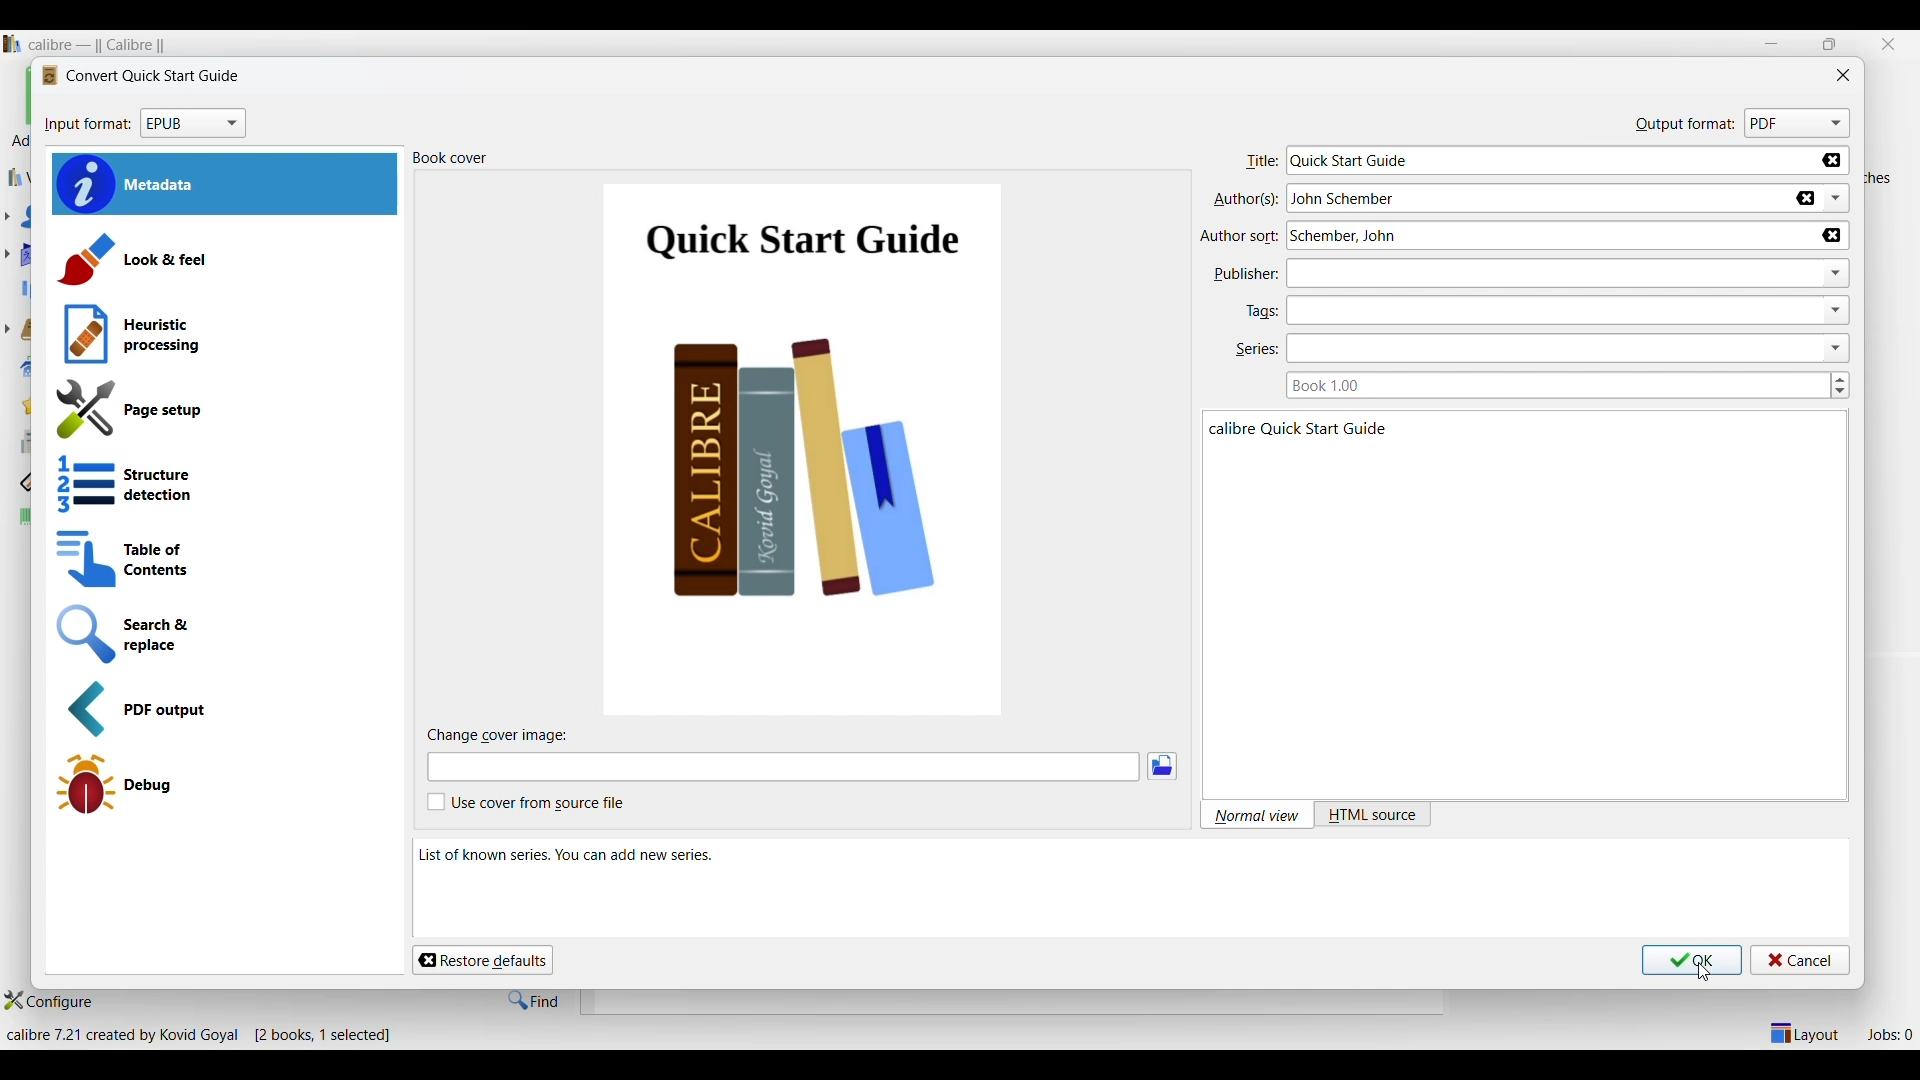 The width and height of the screenshot is (1920, 1080). Describe the element at coordinates (225, 259) in the screenshot. I see `Look and feel` at that location.